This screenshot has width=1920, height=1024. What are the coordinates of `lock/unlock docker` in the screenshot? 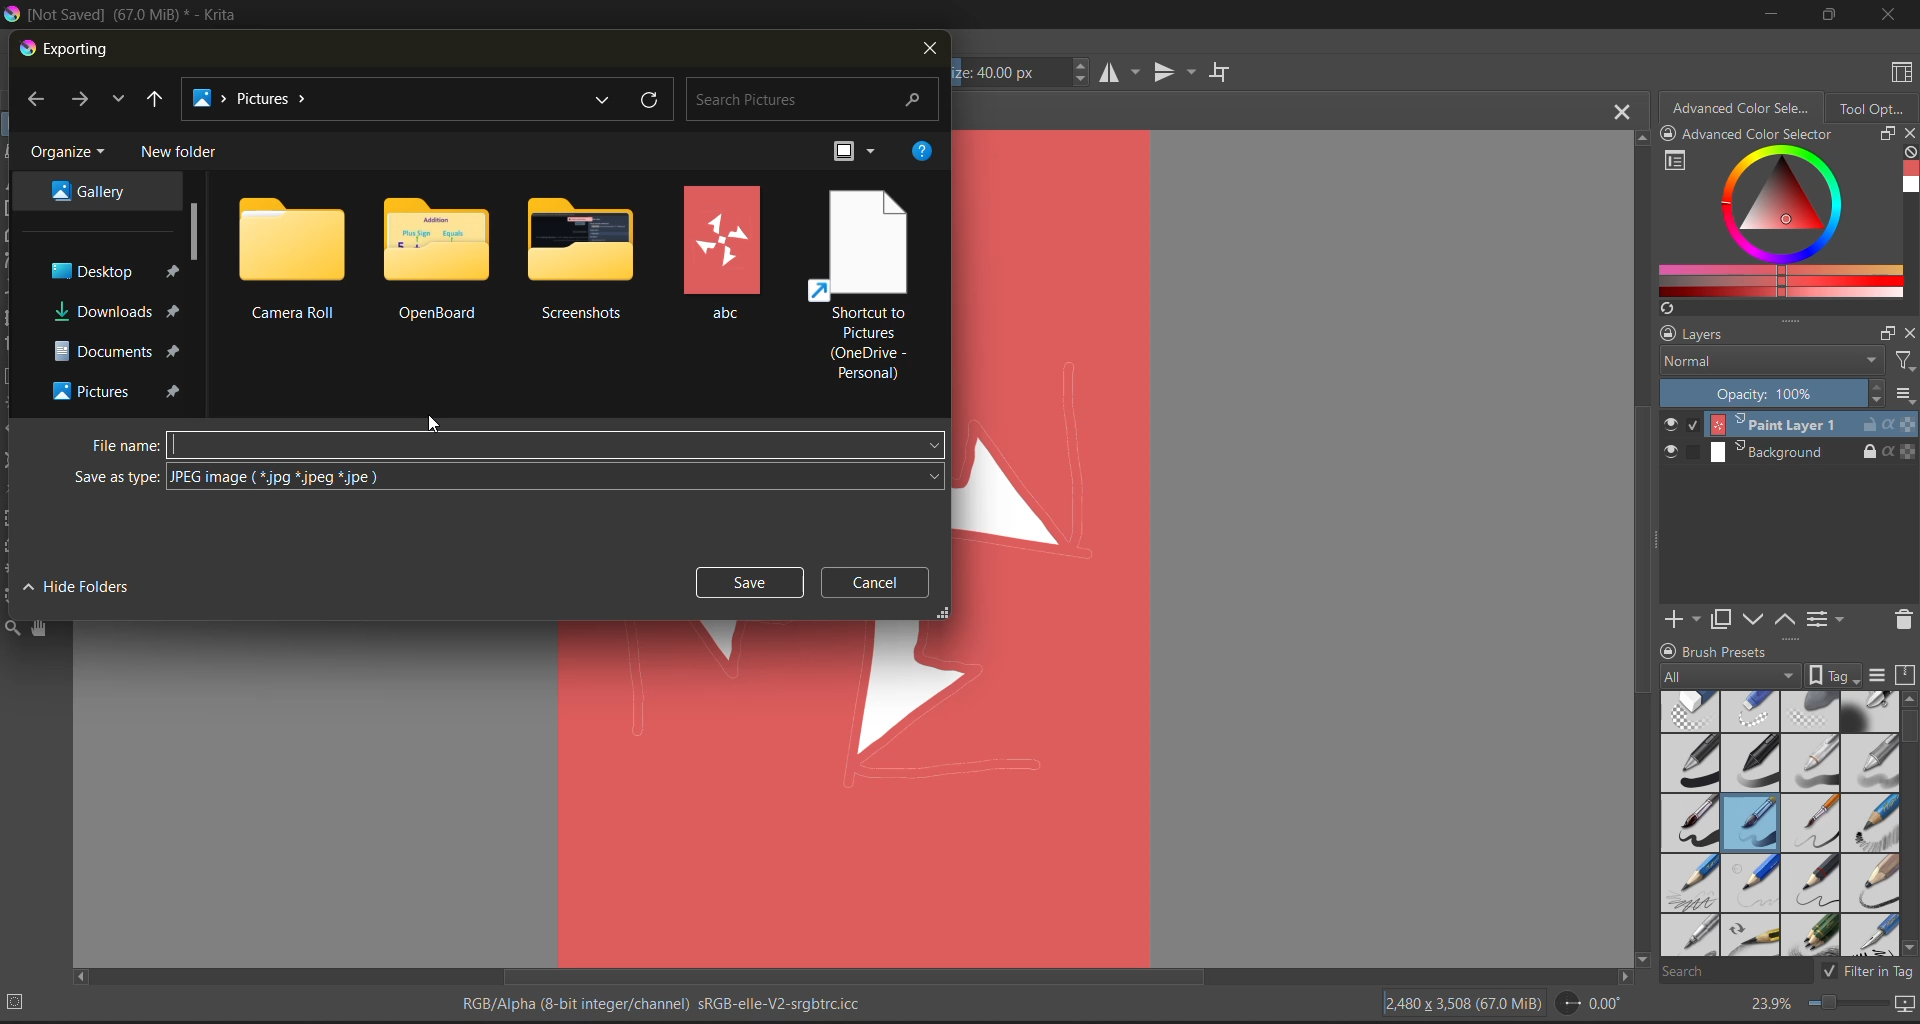 It's located at (1669, 649).